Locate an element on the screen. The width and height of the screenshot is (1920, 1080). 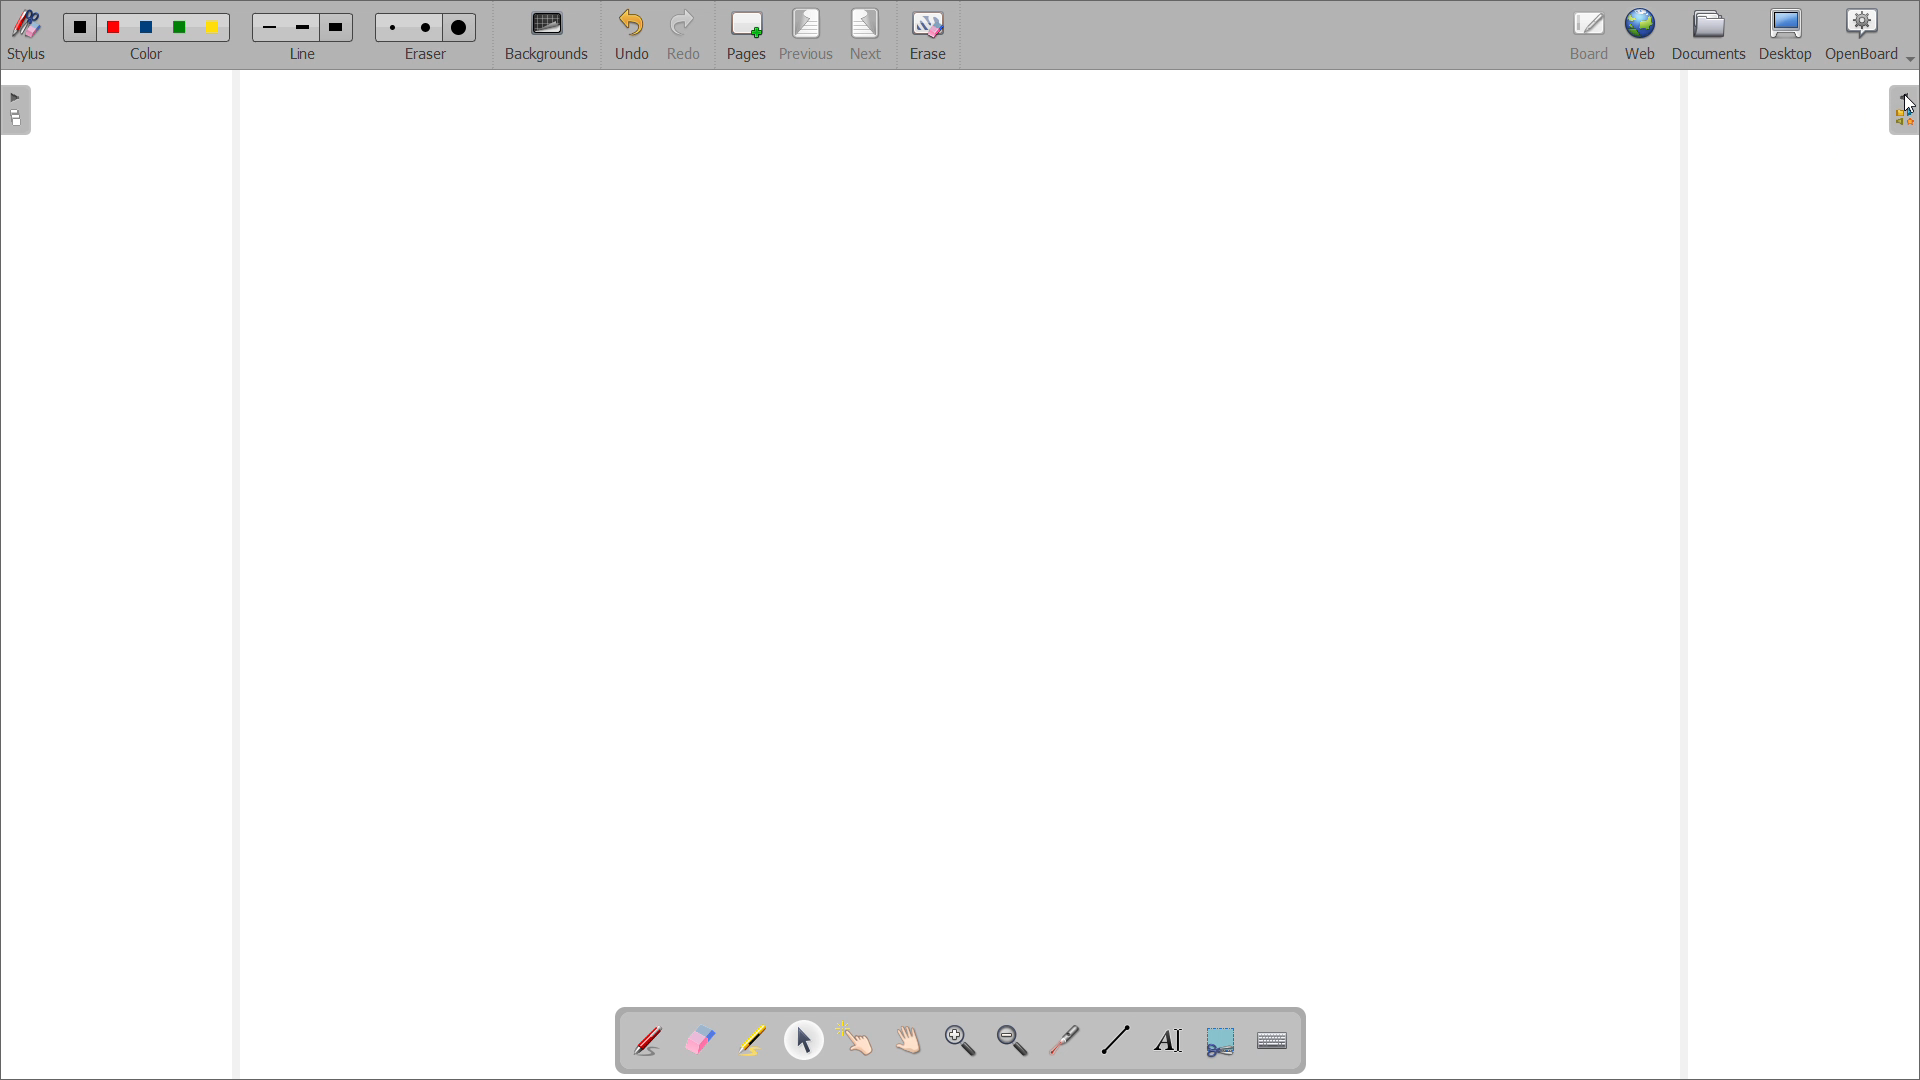
interact with items is located at coordinates (856, 1039).